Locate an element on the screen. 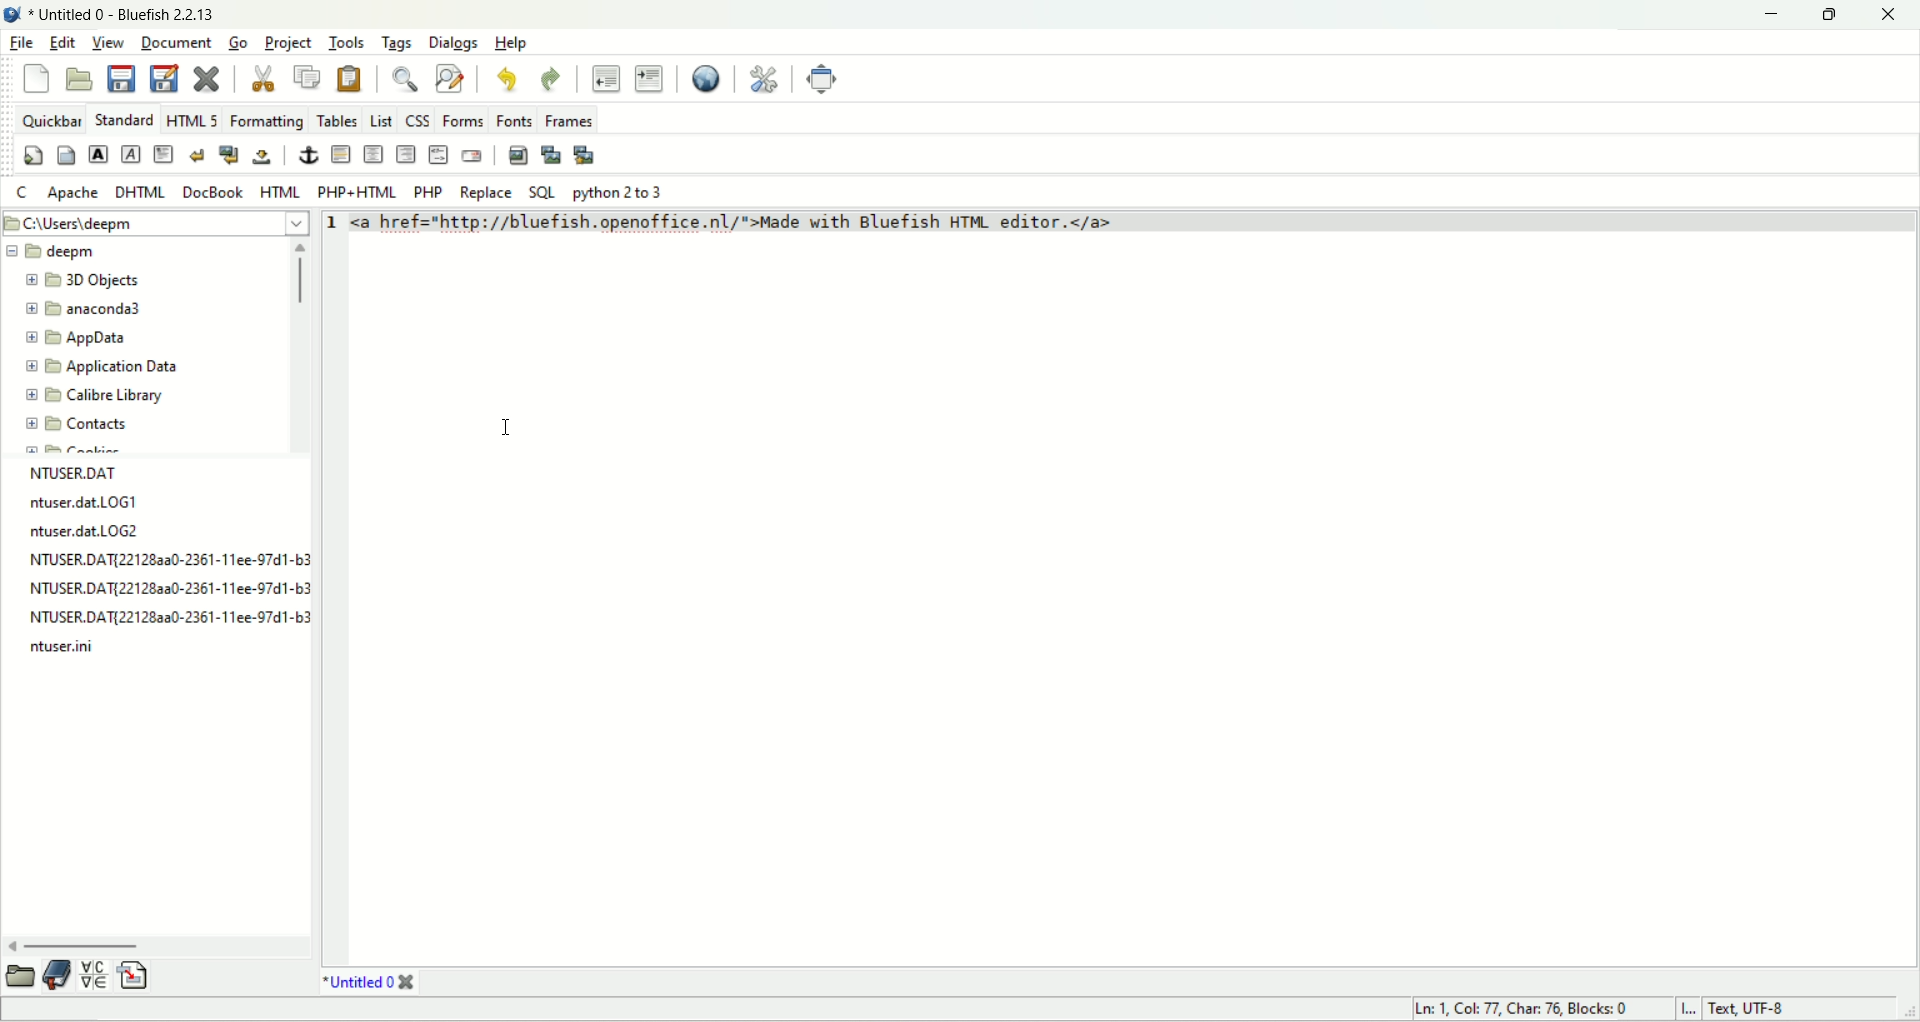 This screenshot has width=1920, height=1022. email is located at coordinates (479, 158).